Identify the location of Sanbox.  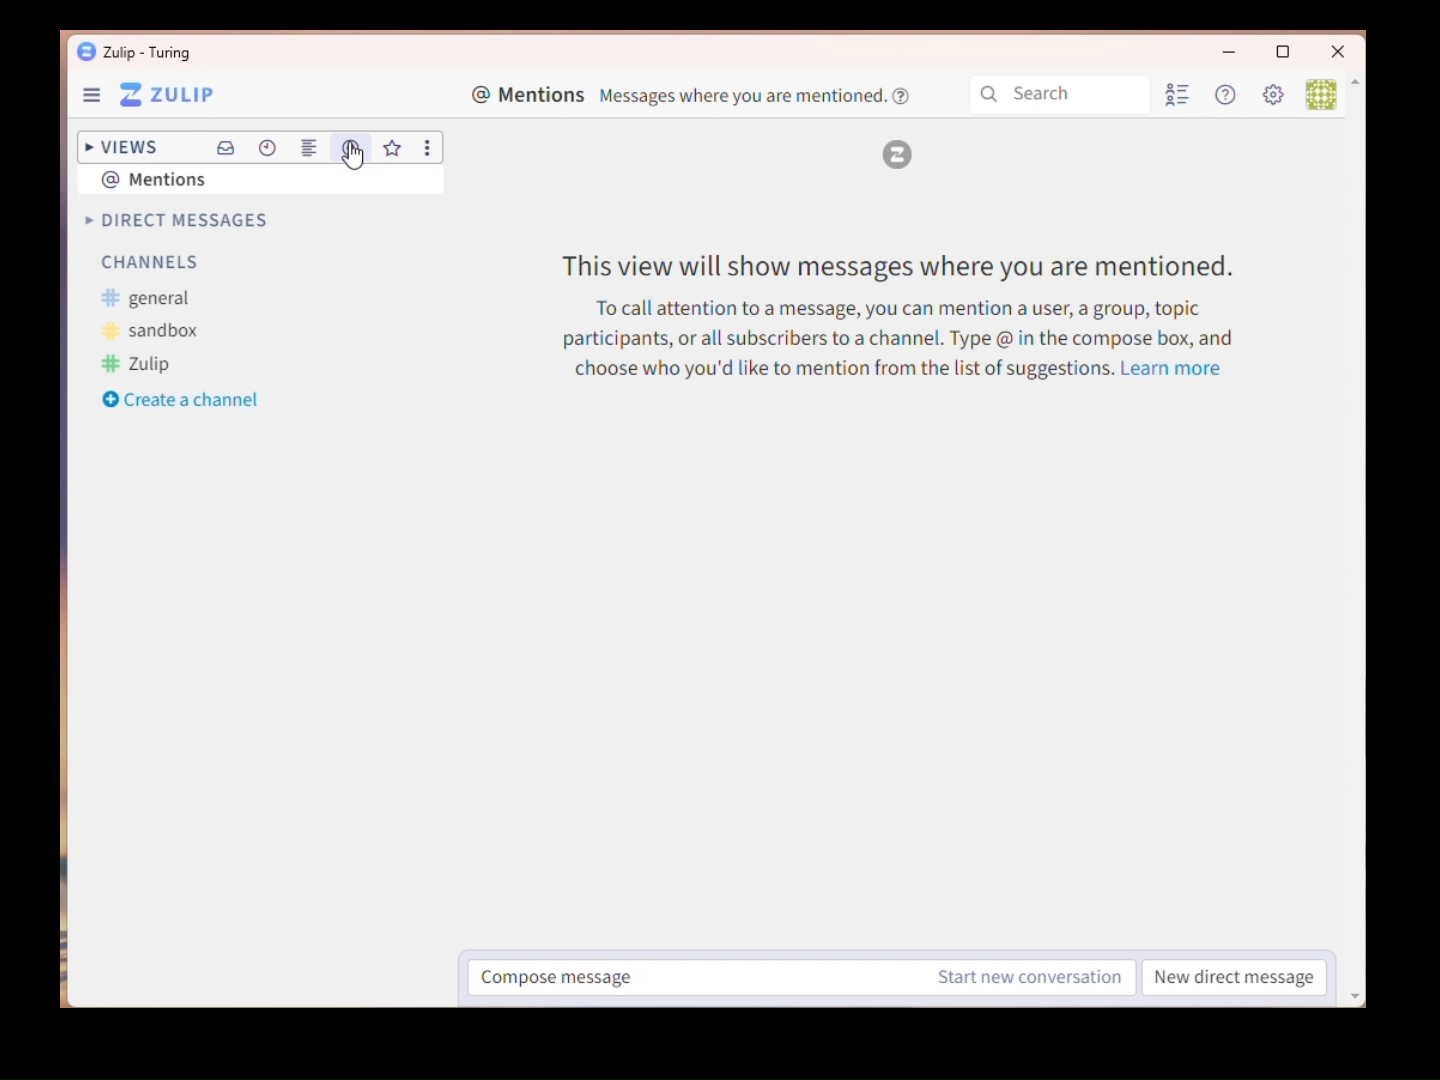
(153, 331).